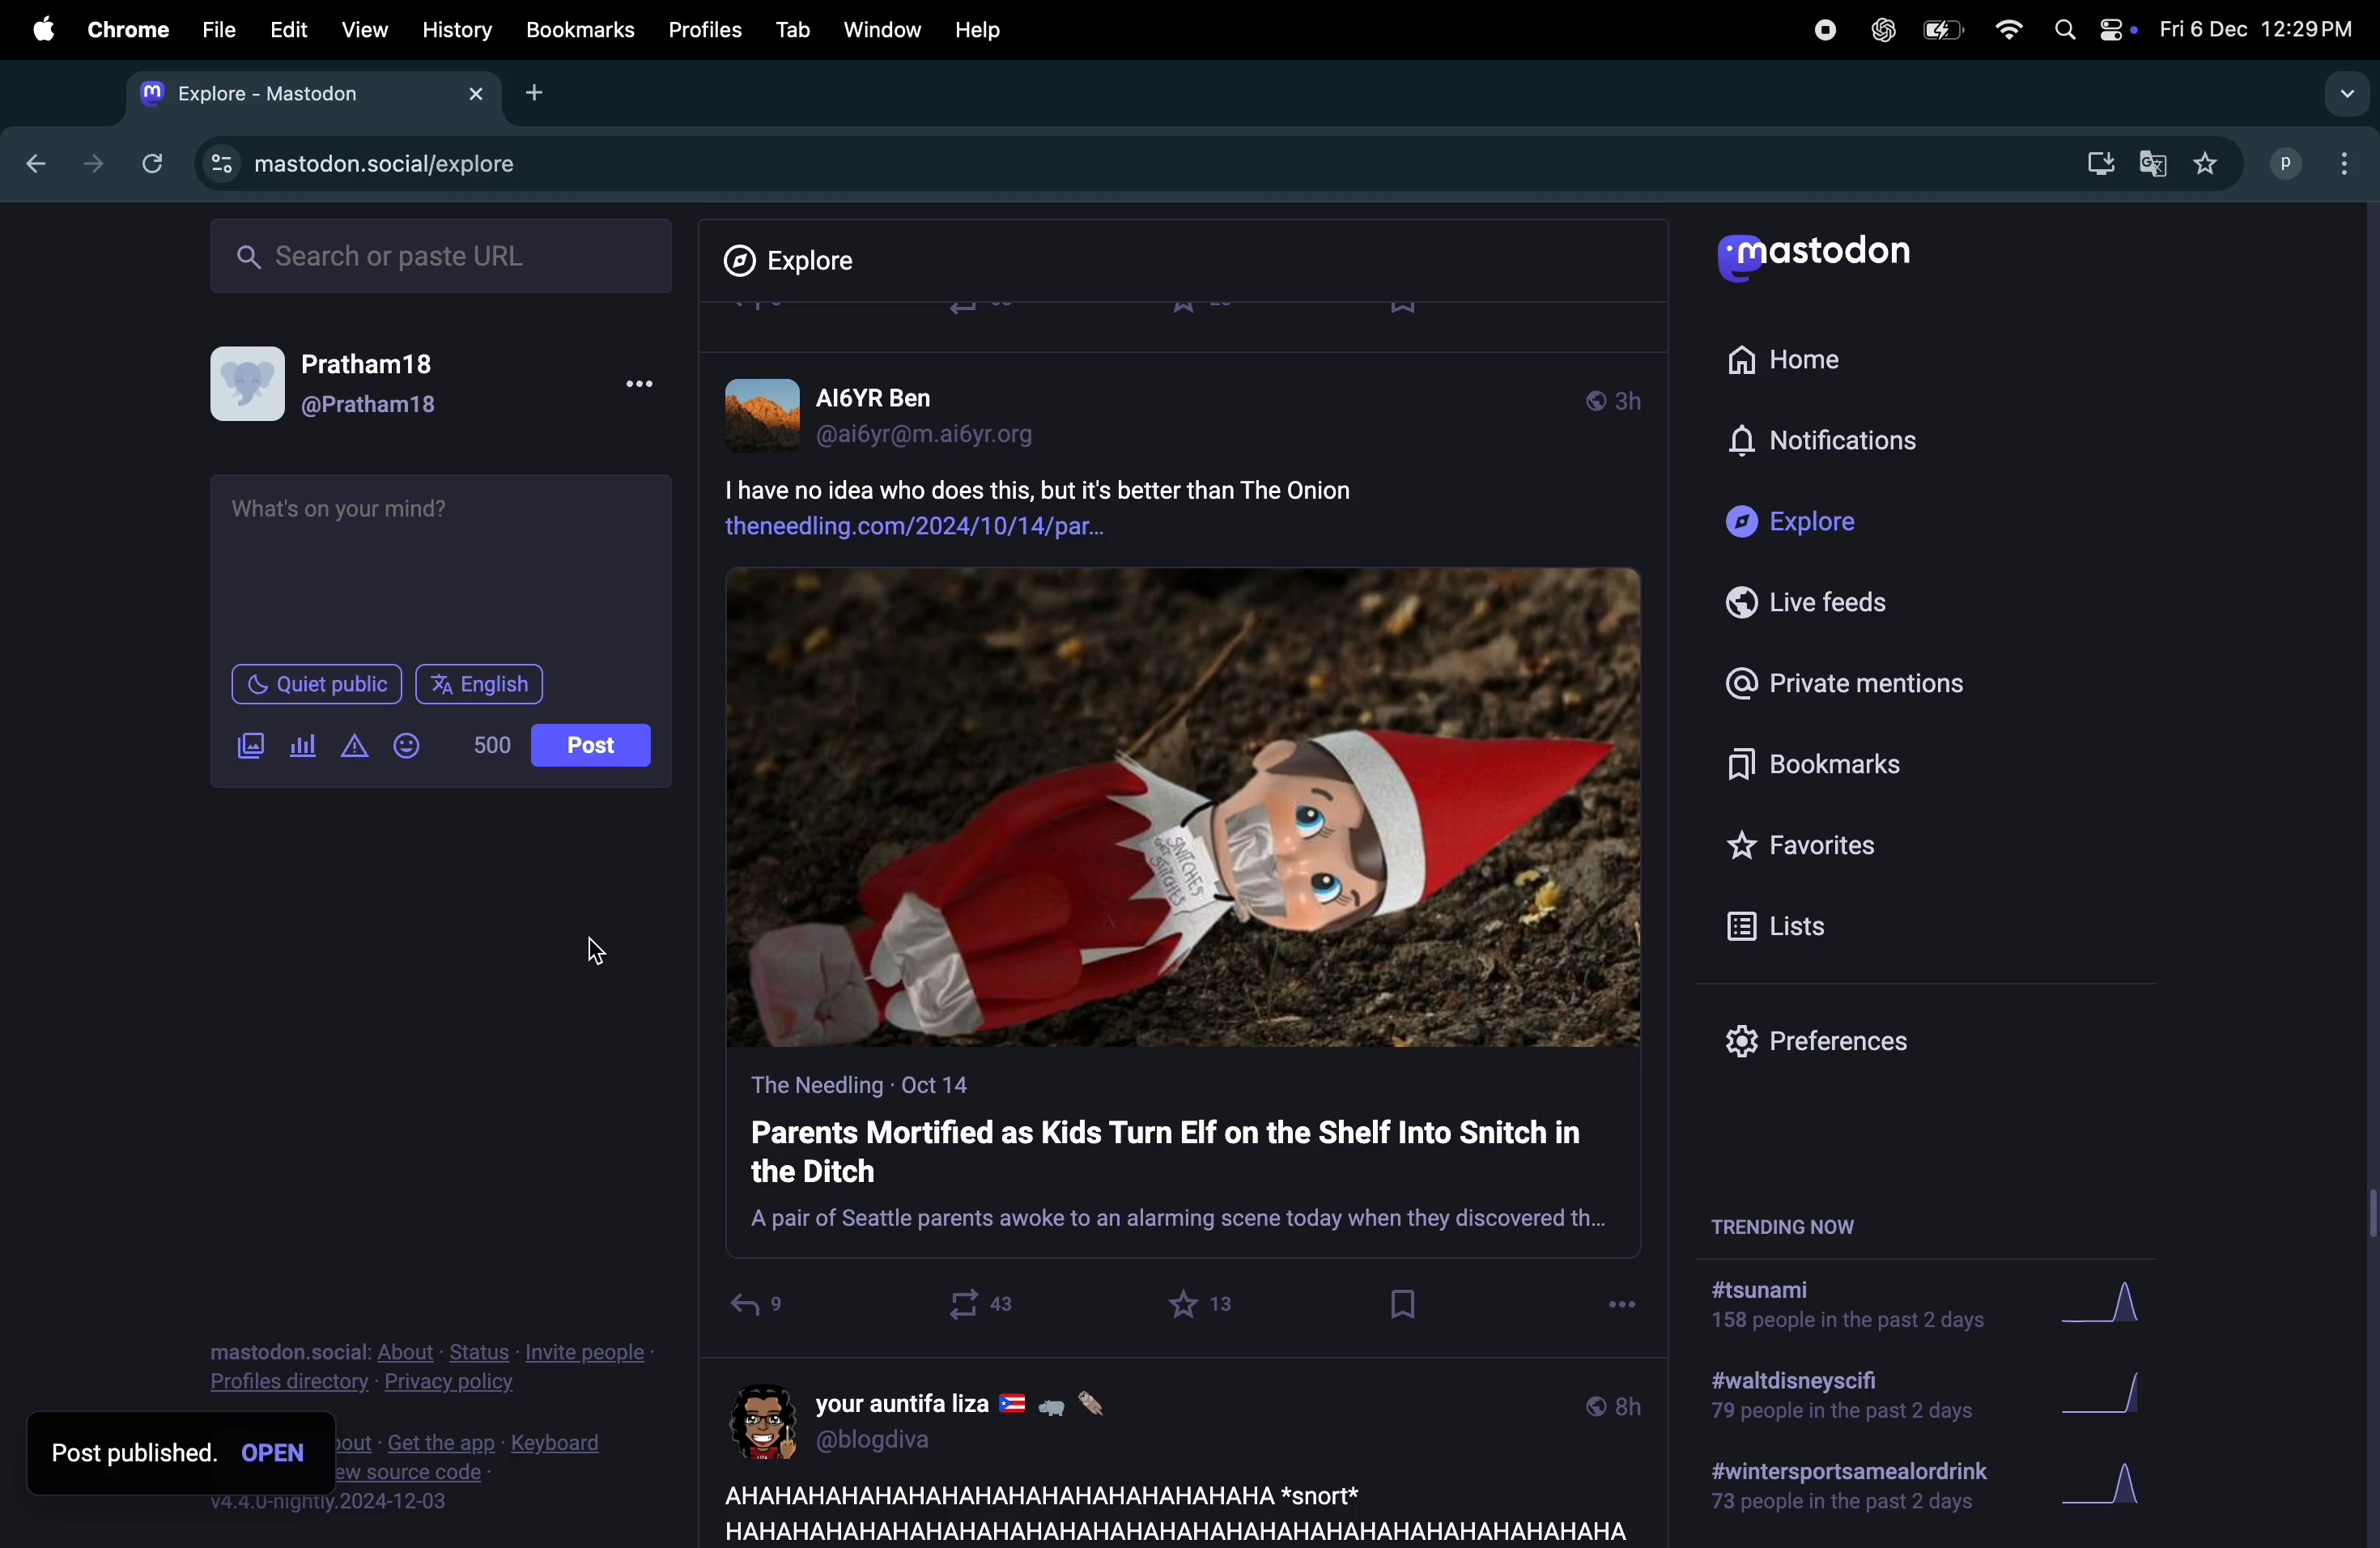 This screenshot has width=2380, height=1548. I want to click on reply, so click(756, 1310).